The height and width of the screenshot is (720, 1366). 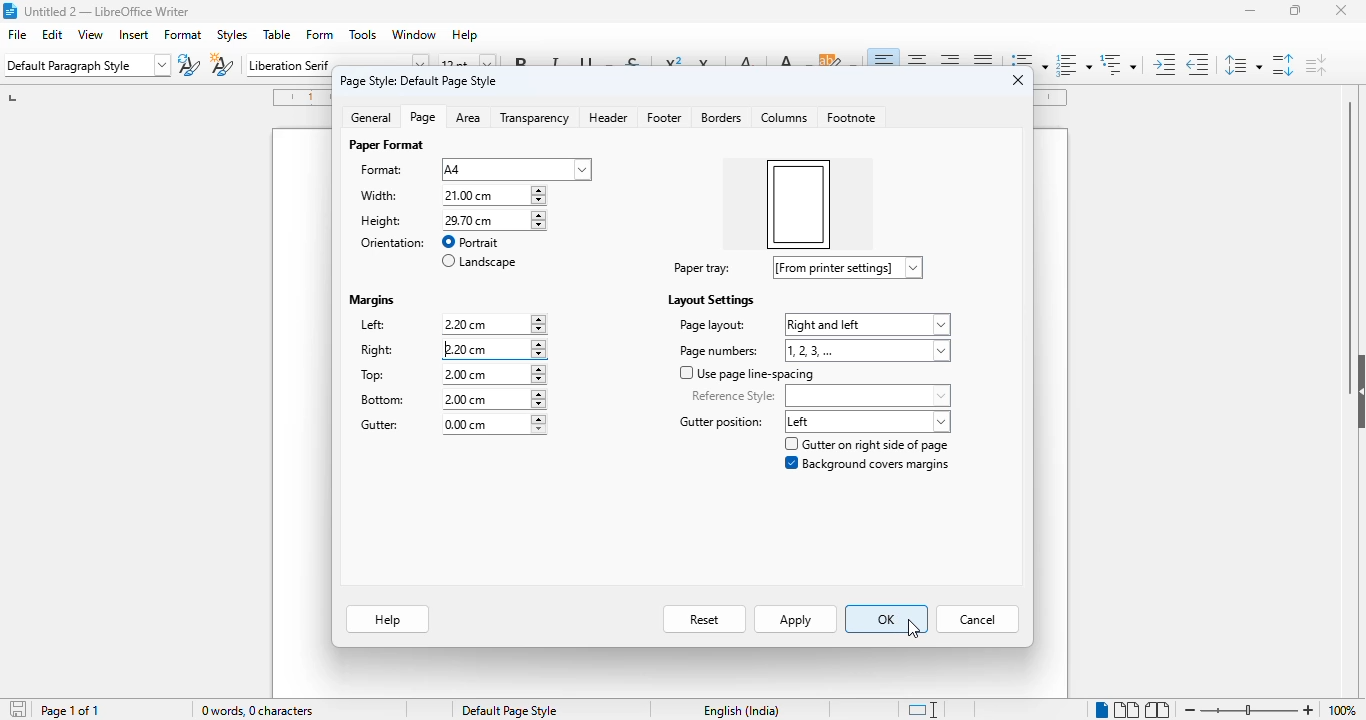 I want to click on format, so click(x=382, y=172).